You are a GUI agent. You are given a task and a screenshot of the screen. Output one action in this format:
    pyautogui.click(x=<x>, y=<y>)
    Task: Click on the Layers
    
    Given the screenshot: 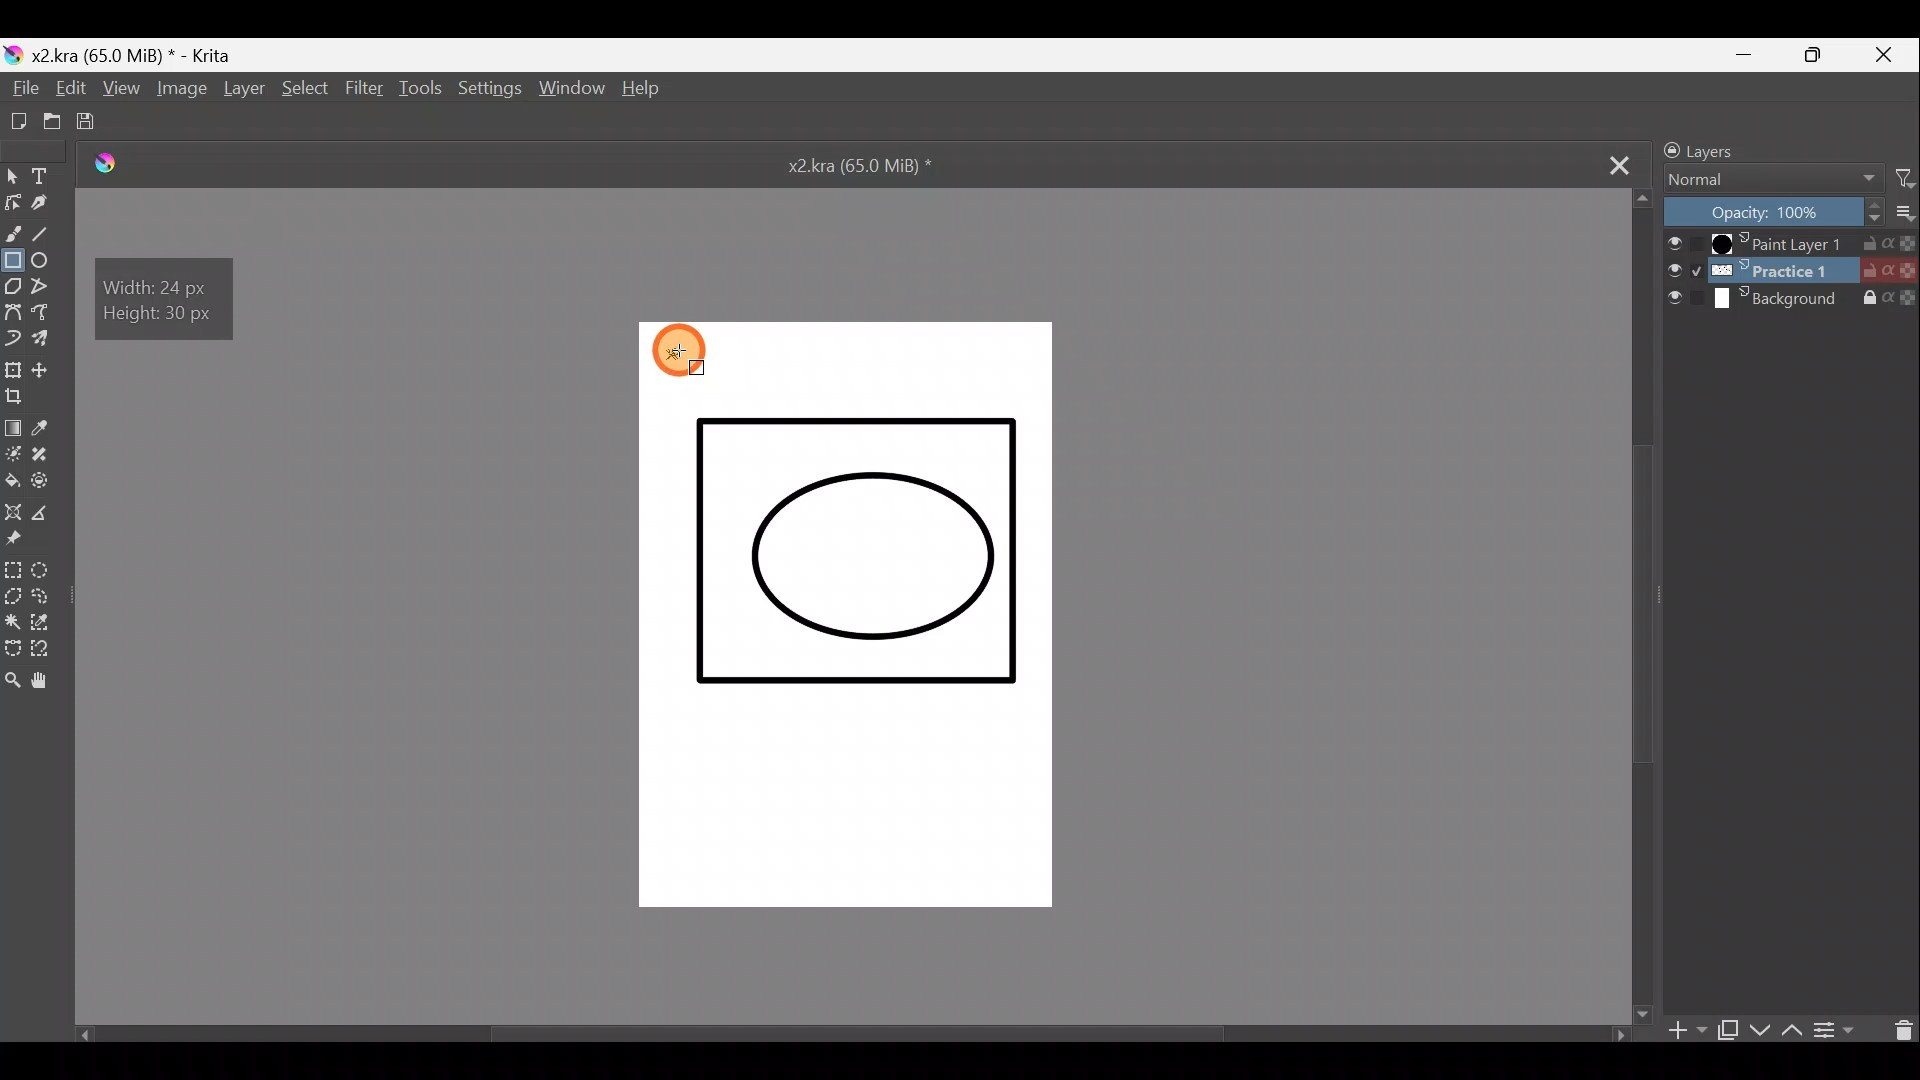 What is the action you would take?
    pyautogui.click(x=1738, y=147)
    